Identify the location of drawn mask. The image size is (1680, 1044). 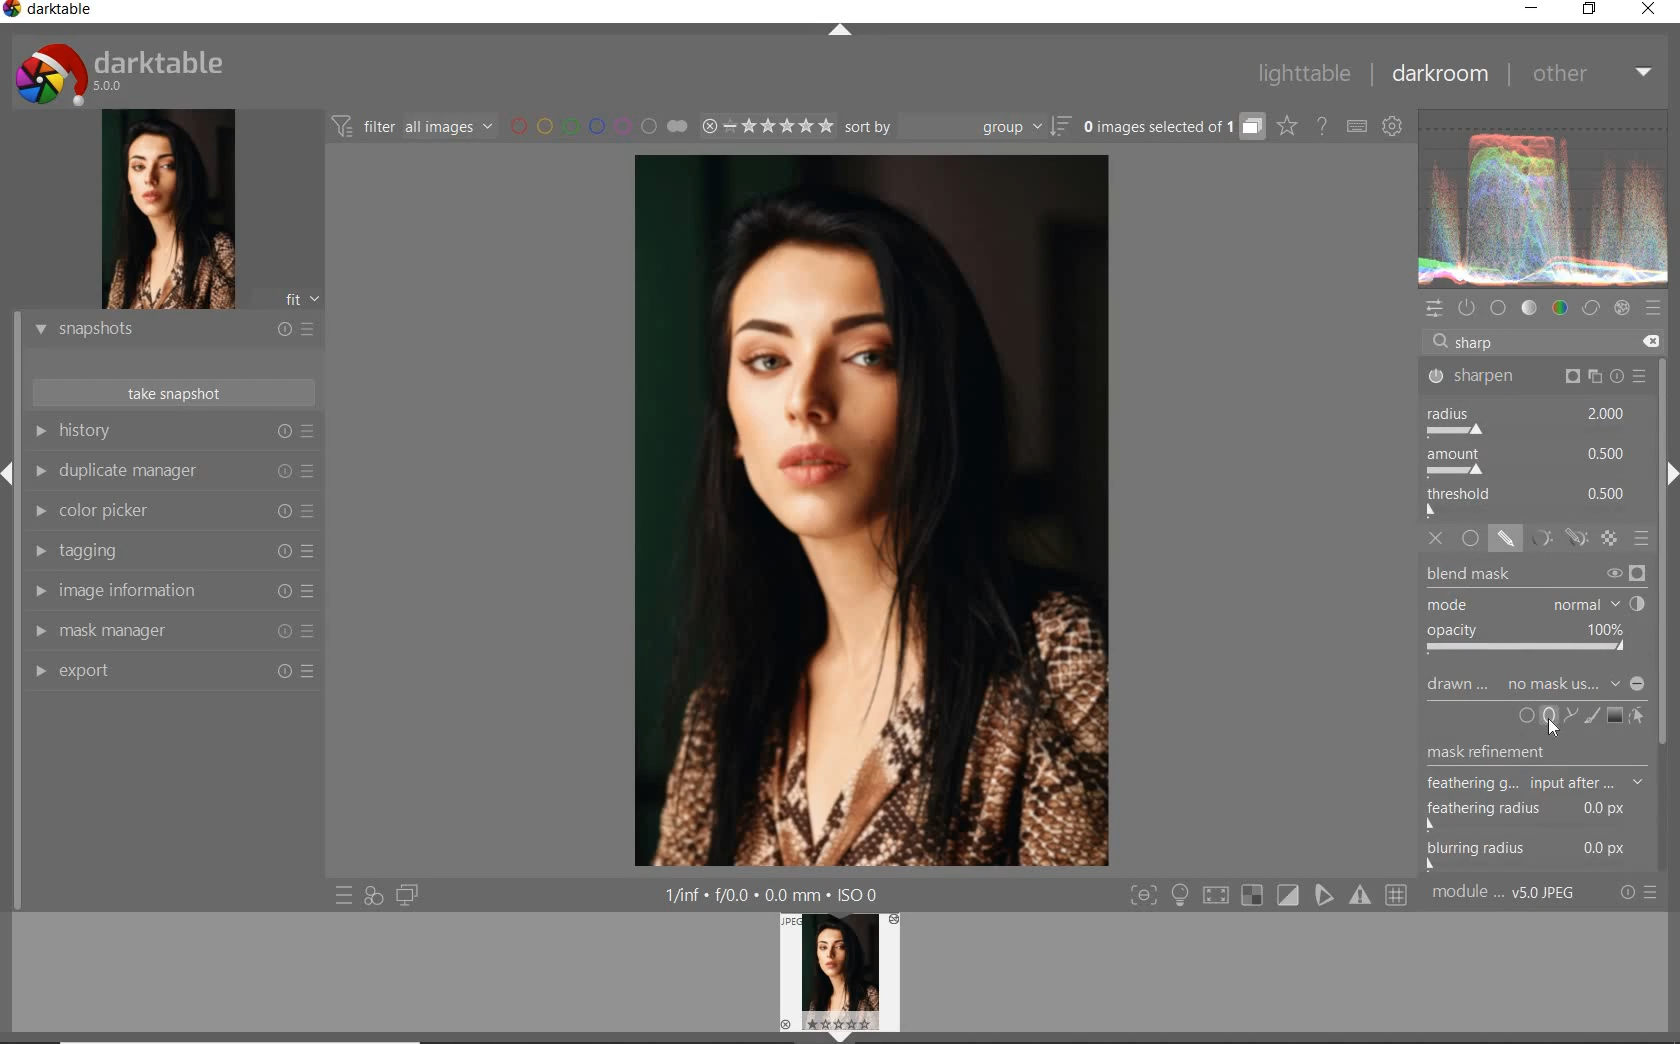
(1458, 688).